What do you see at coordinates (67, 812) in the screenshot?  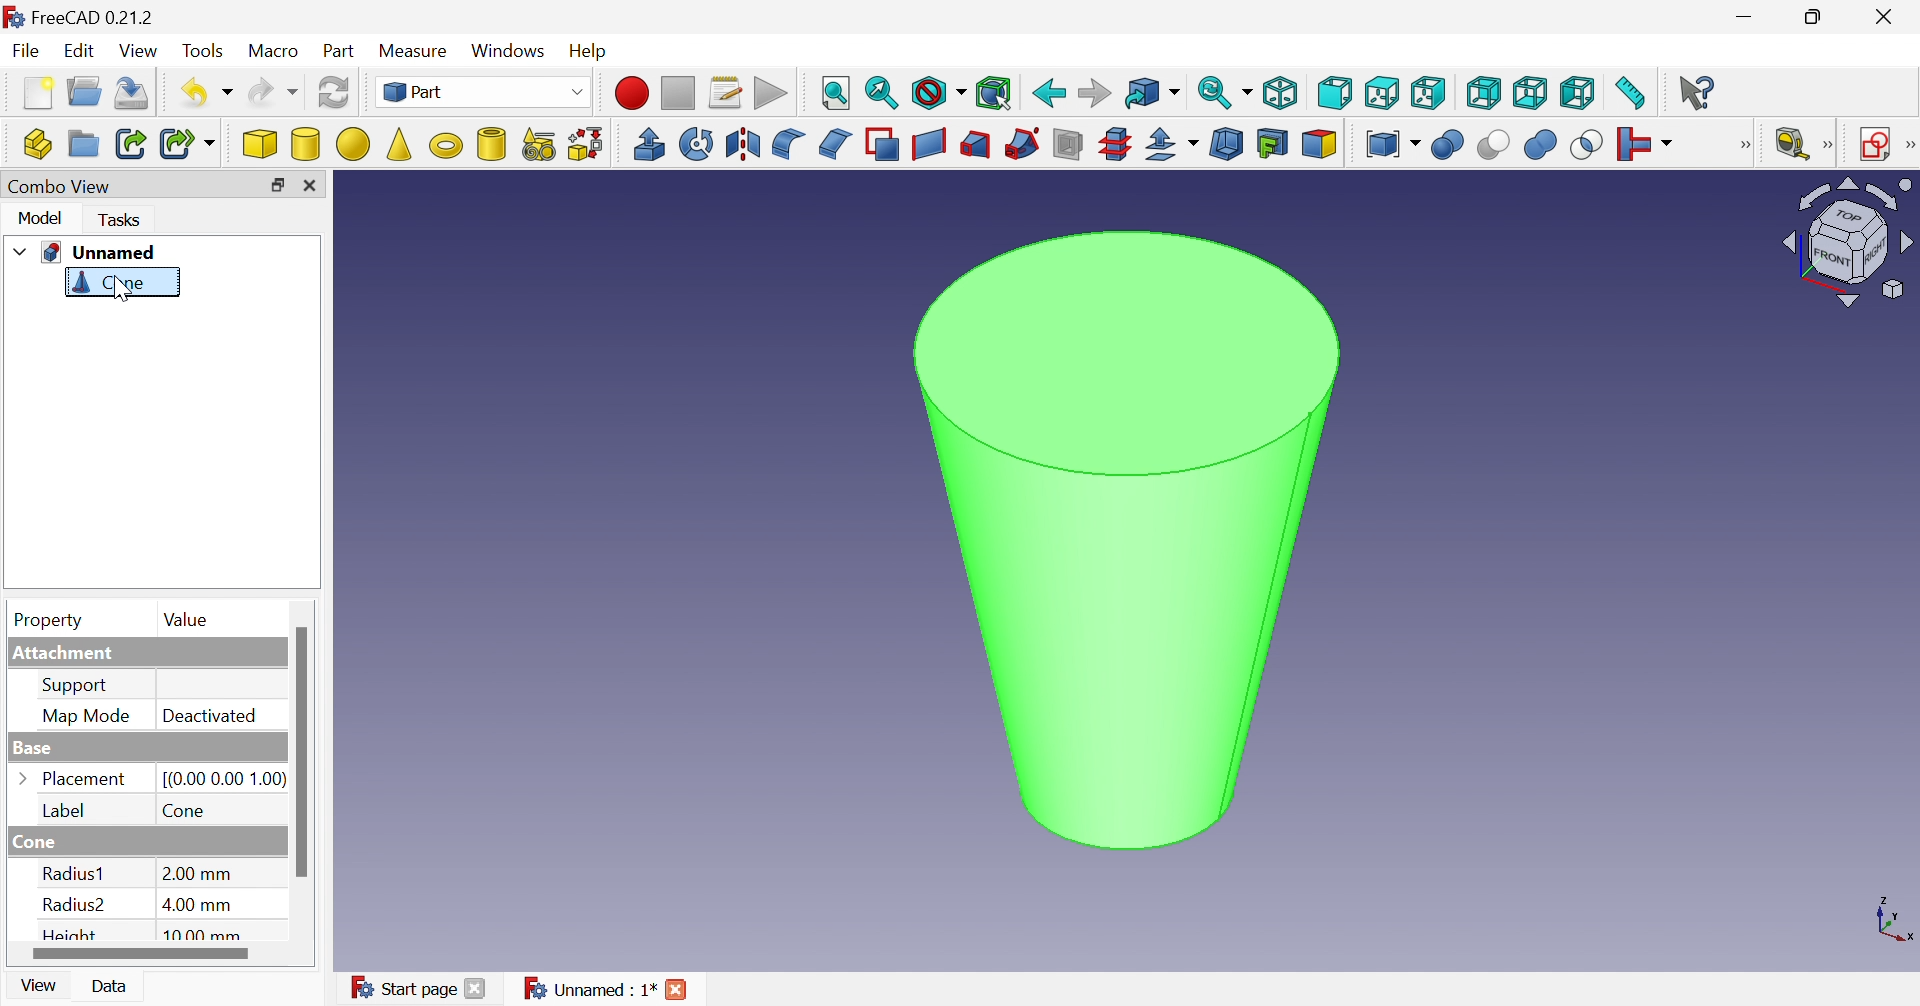 I see `Label` at bounding box center [67, 812].